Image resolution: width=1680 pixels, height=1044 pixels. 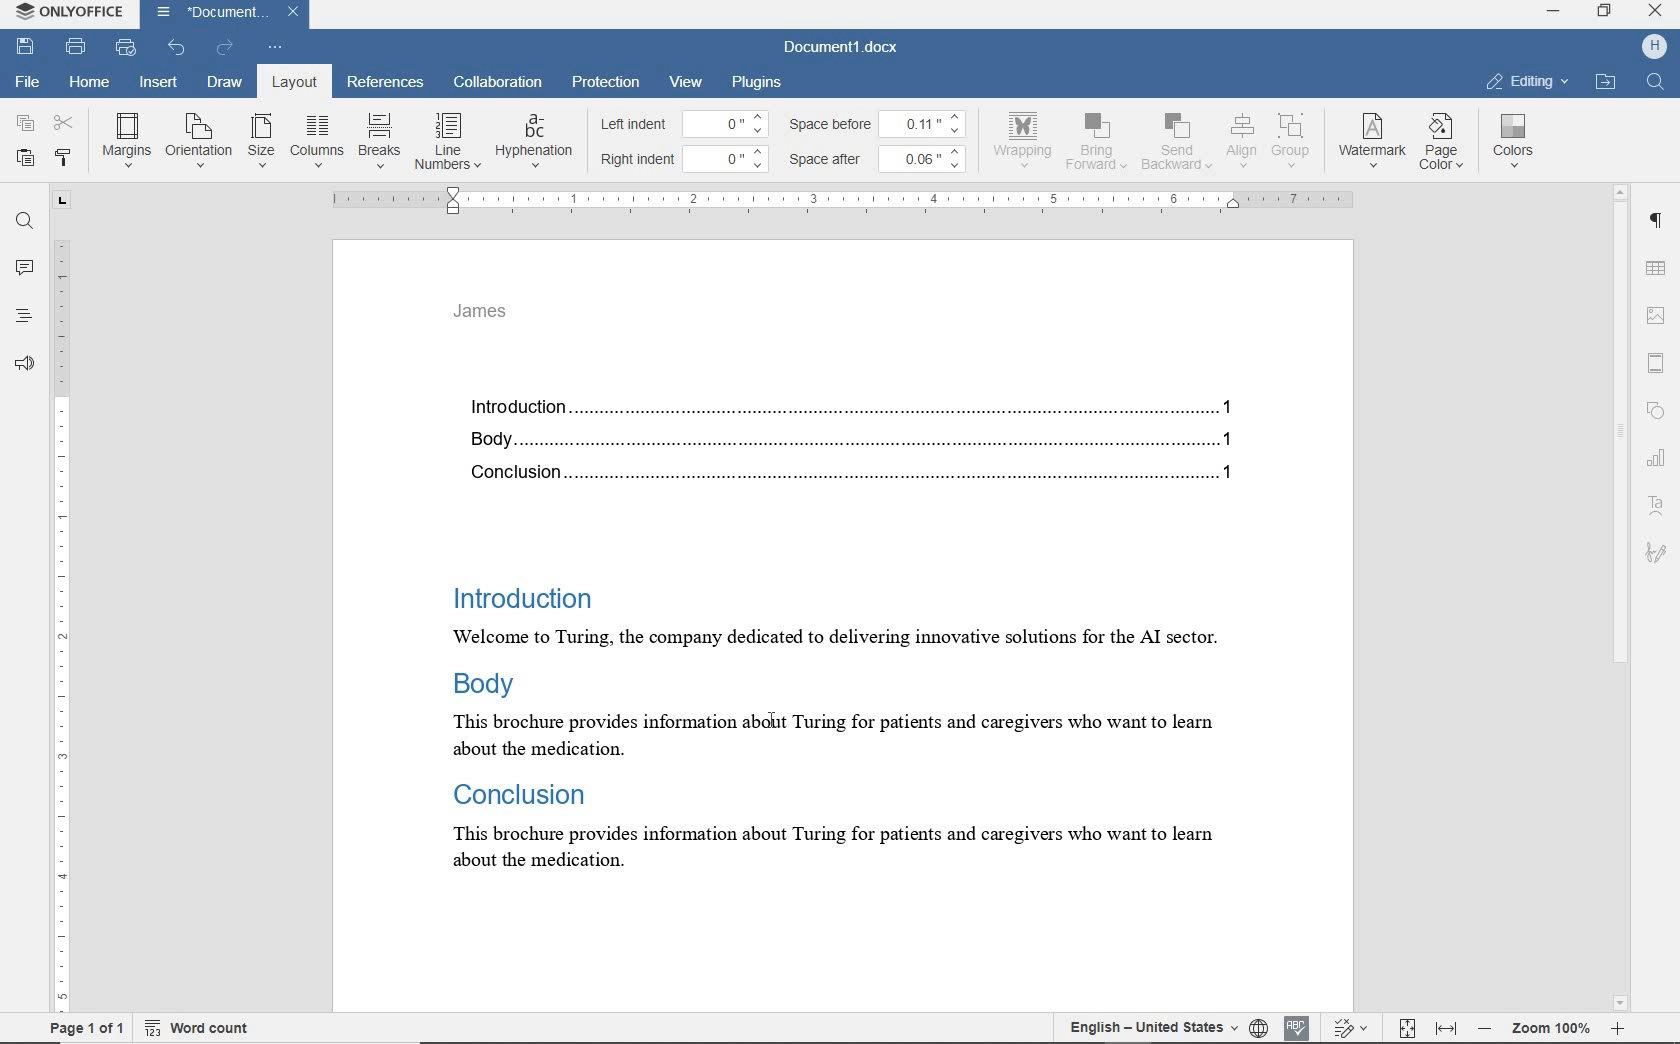 I want to click on draw, so click(x=225, y=81).